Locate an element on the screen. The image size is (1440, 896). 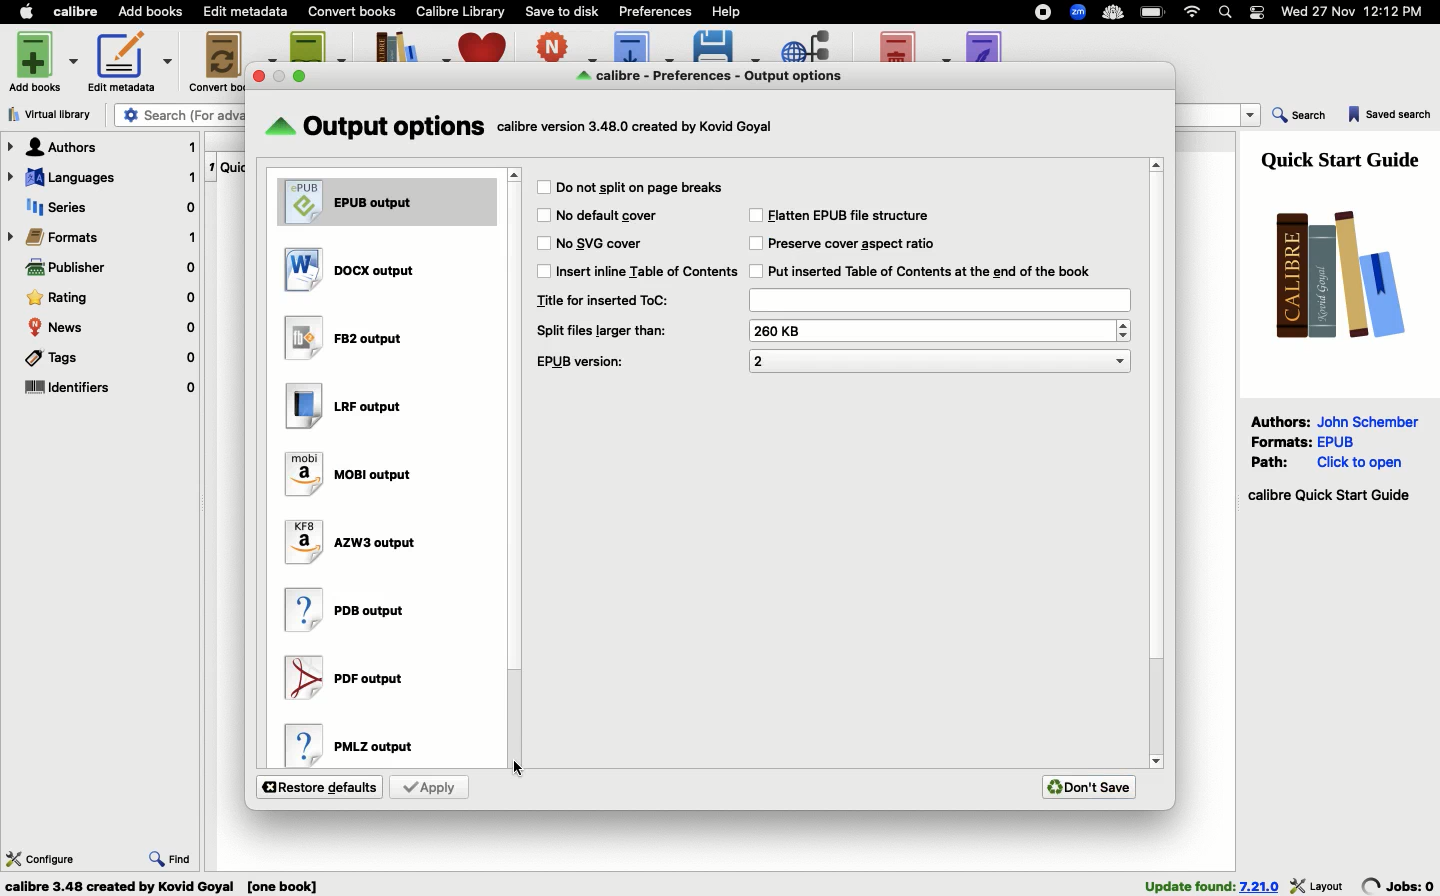
Edit metadata is located at coordinates (130, 62).